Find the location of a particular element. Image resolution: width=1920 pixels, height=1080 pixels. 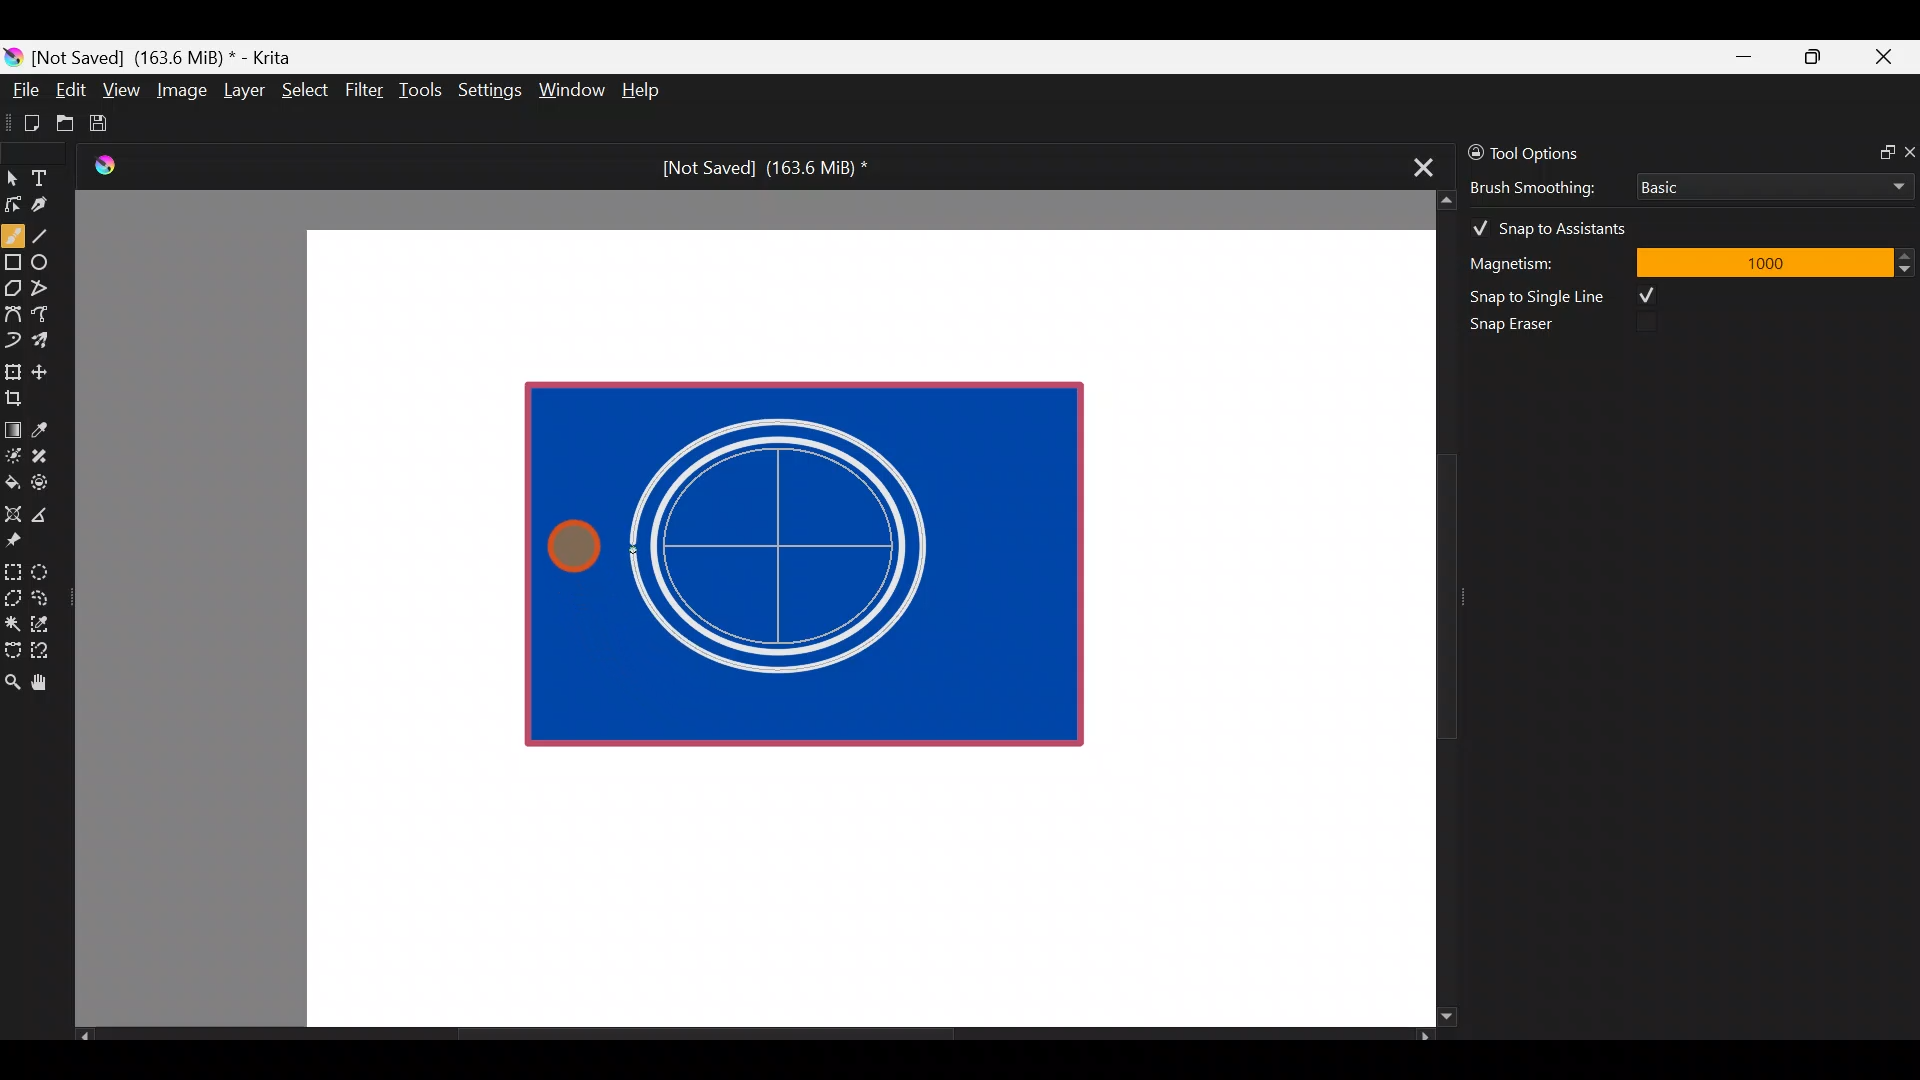

Colourise mask tool is located at coordinates (13, 453).